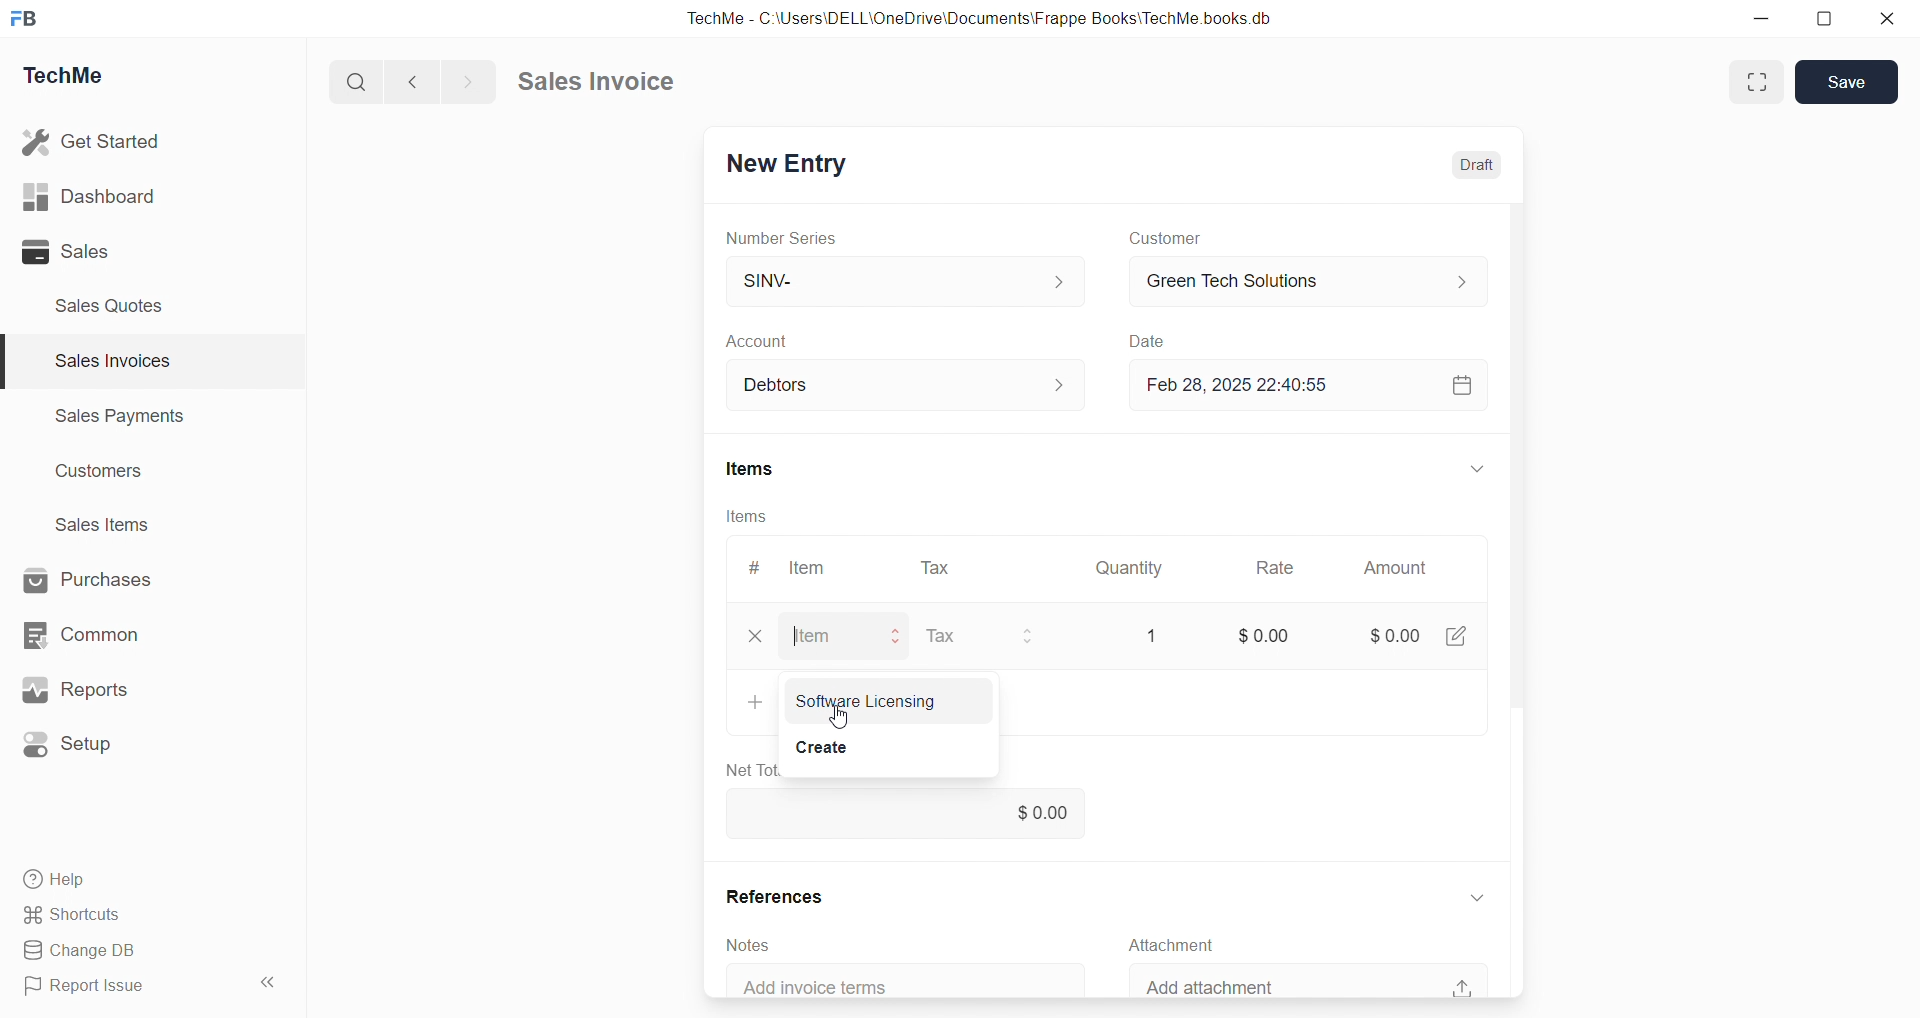 The height and width of the screenshot is (1018, 1920). I want to click on Sales invoice, so click(594, 80).